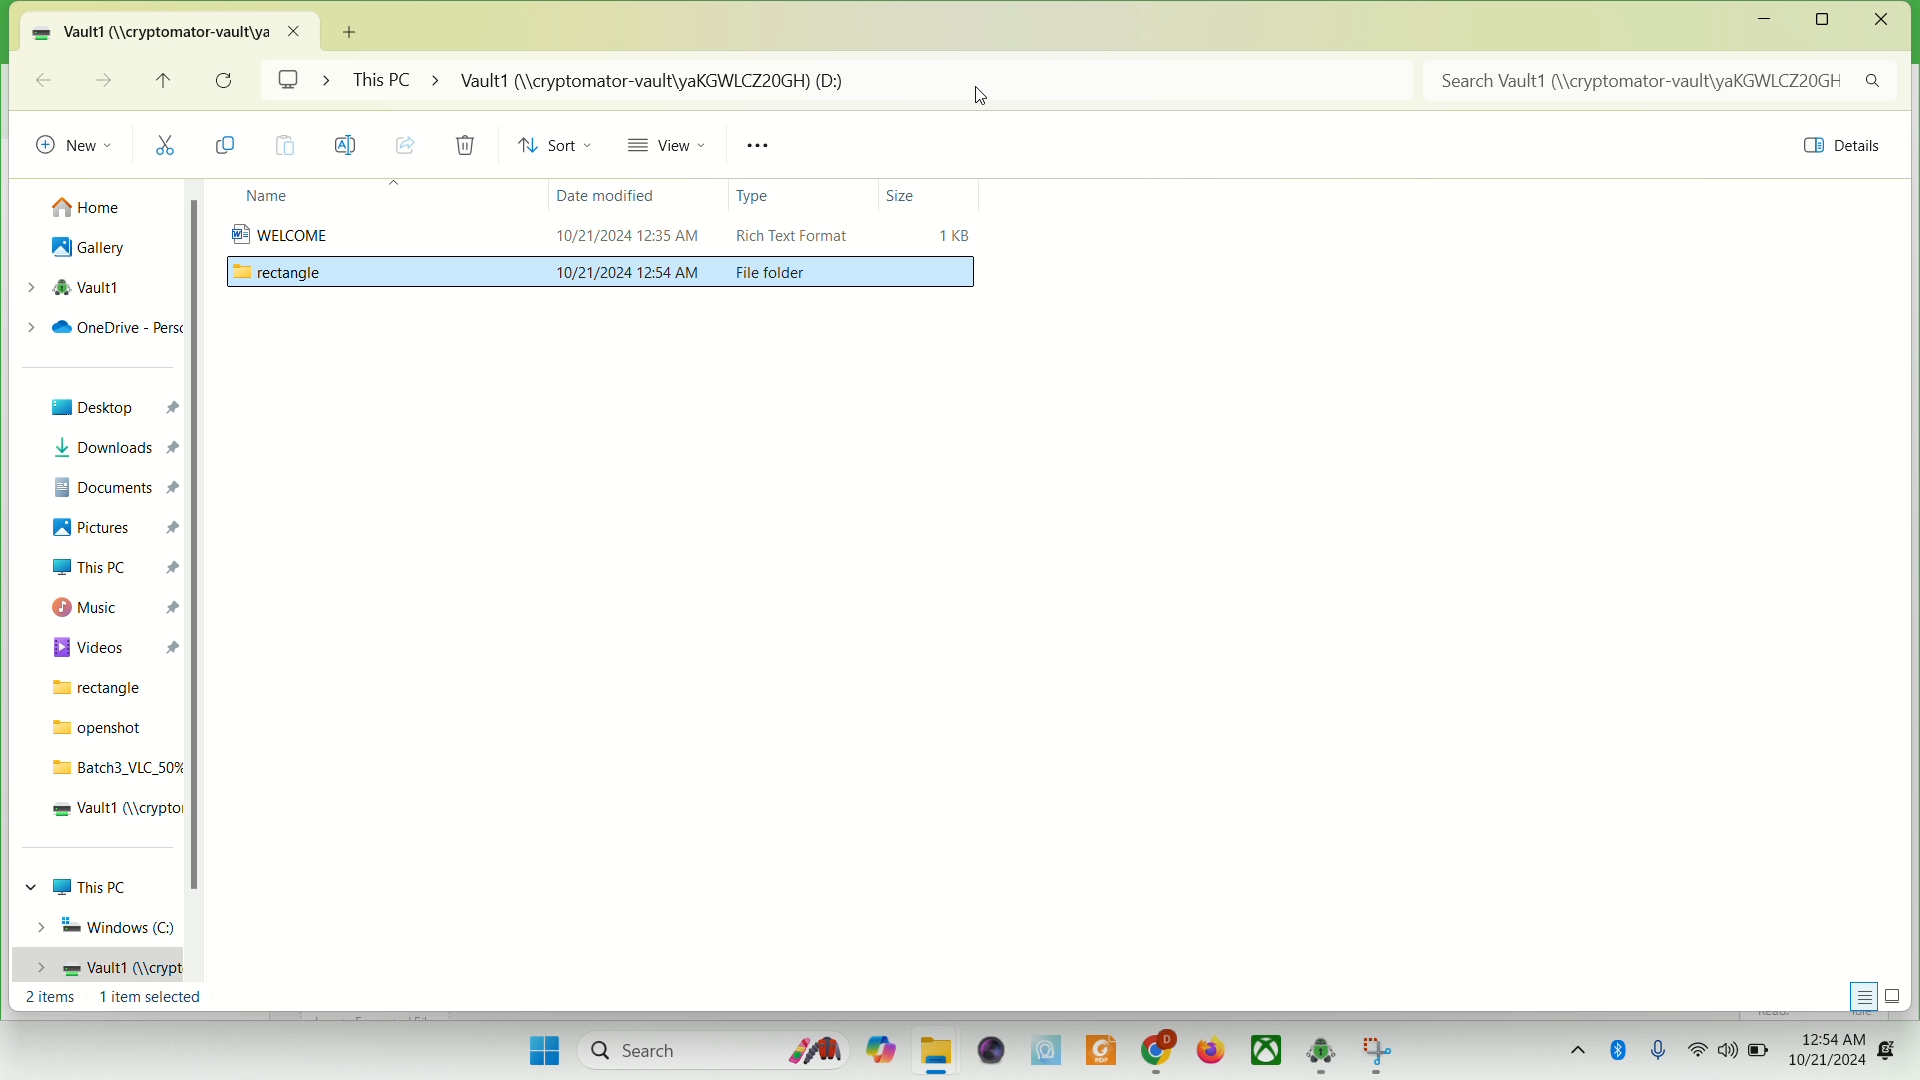 The image size is (1920, 1080). What do you see at coordinates (111, 447) in the screenshot?
I see `downloads` at bounding box center [111, 447].